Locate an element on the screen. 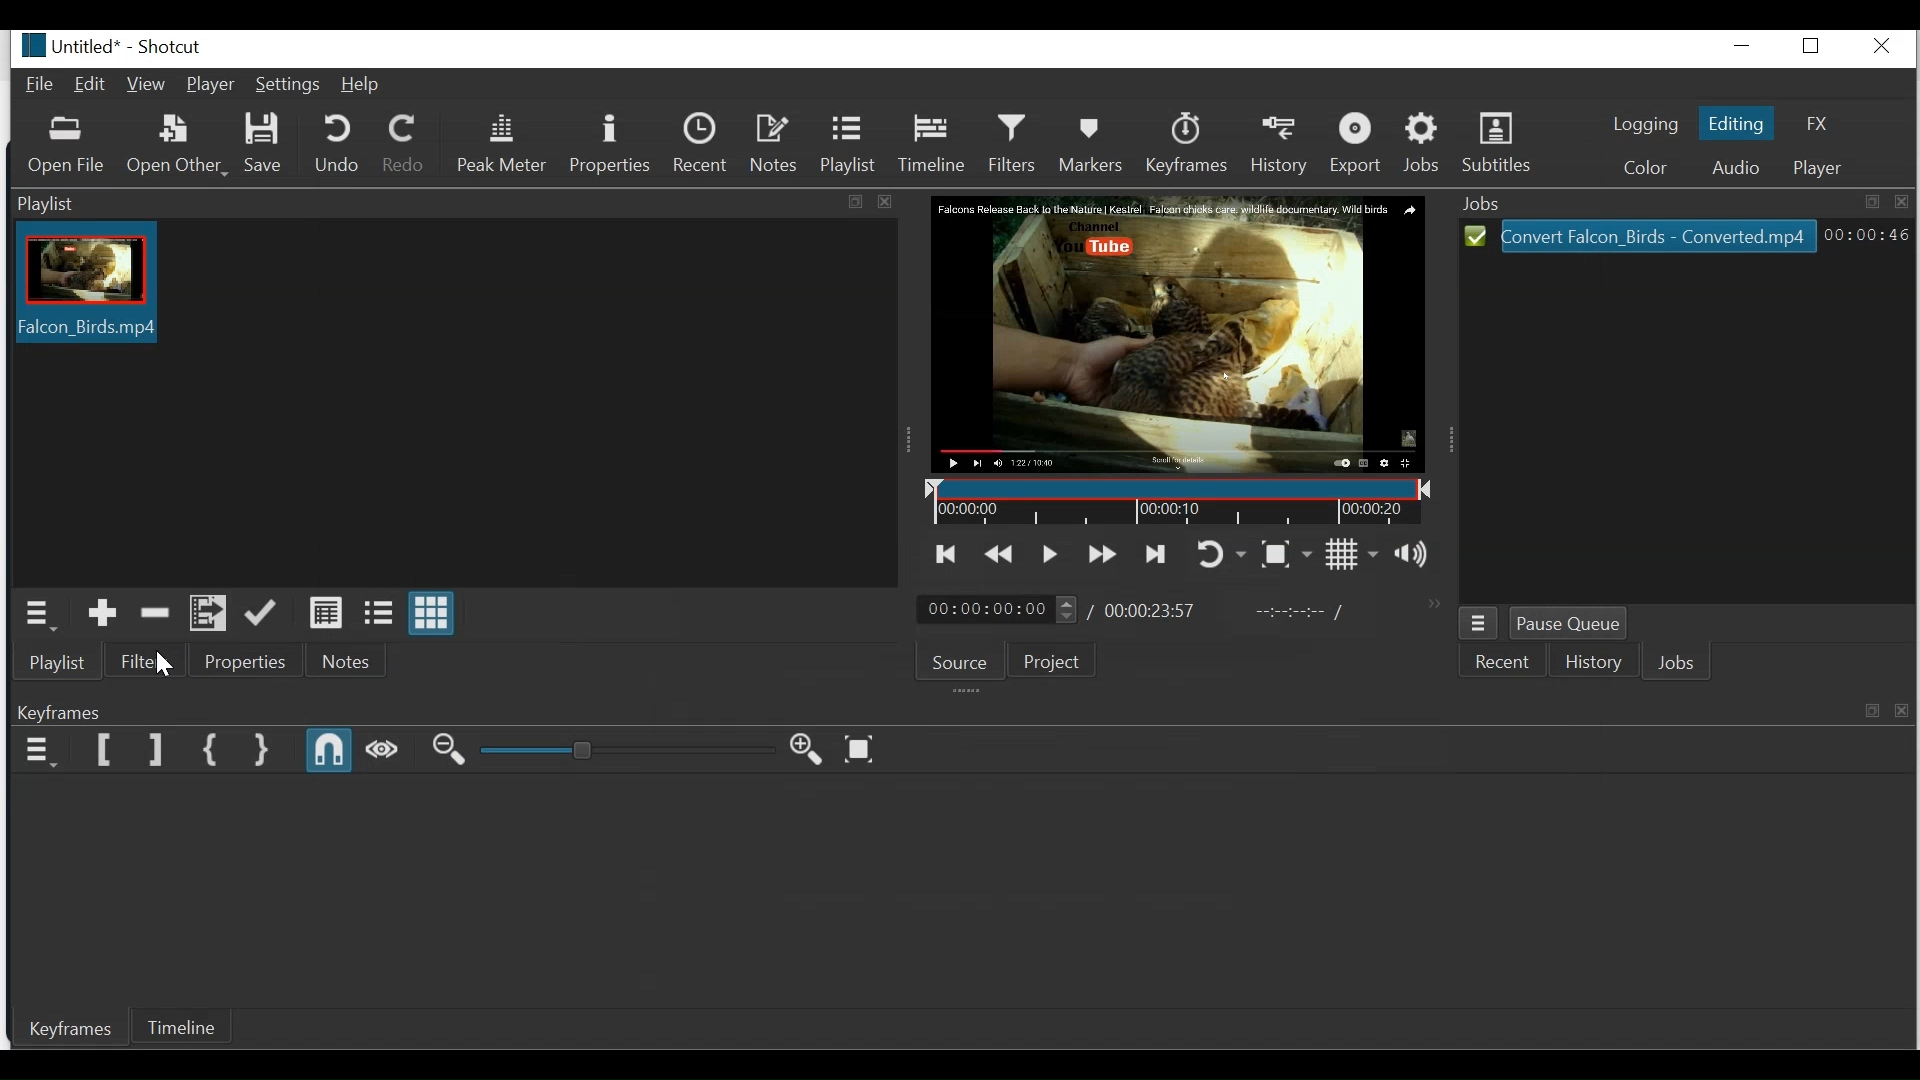  Filter is located at coordinates (143, 659).